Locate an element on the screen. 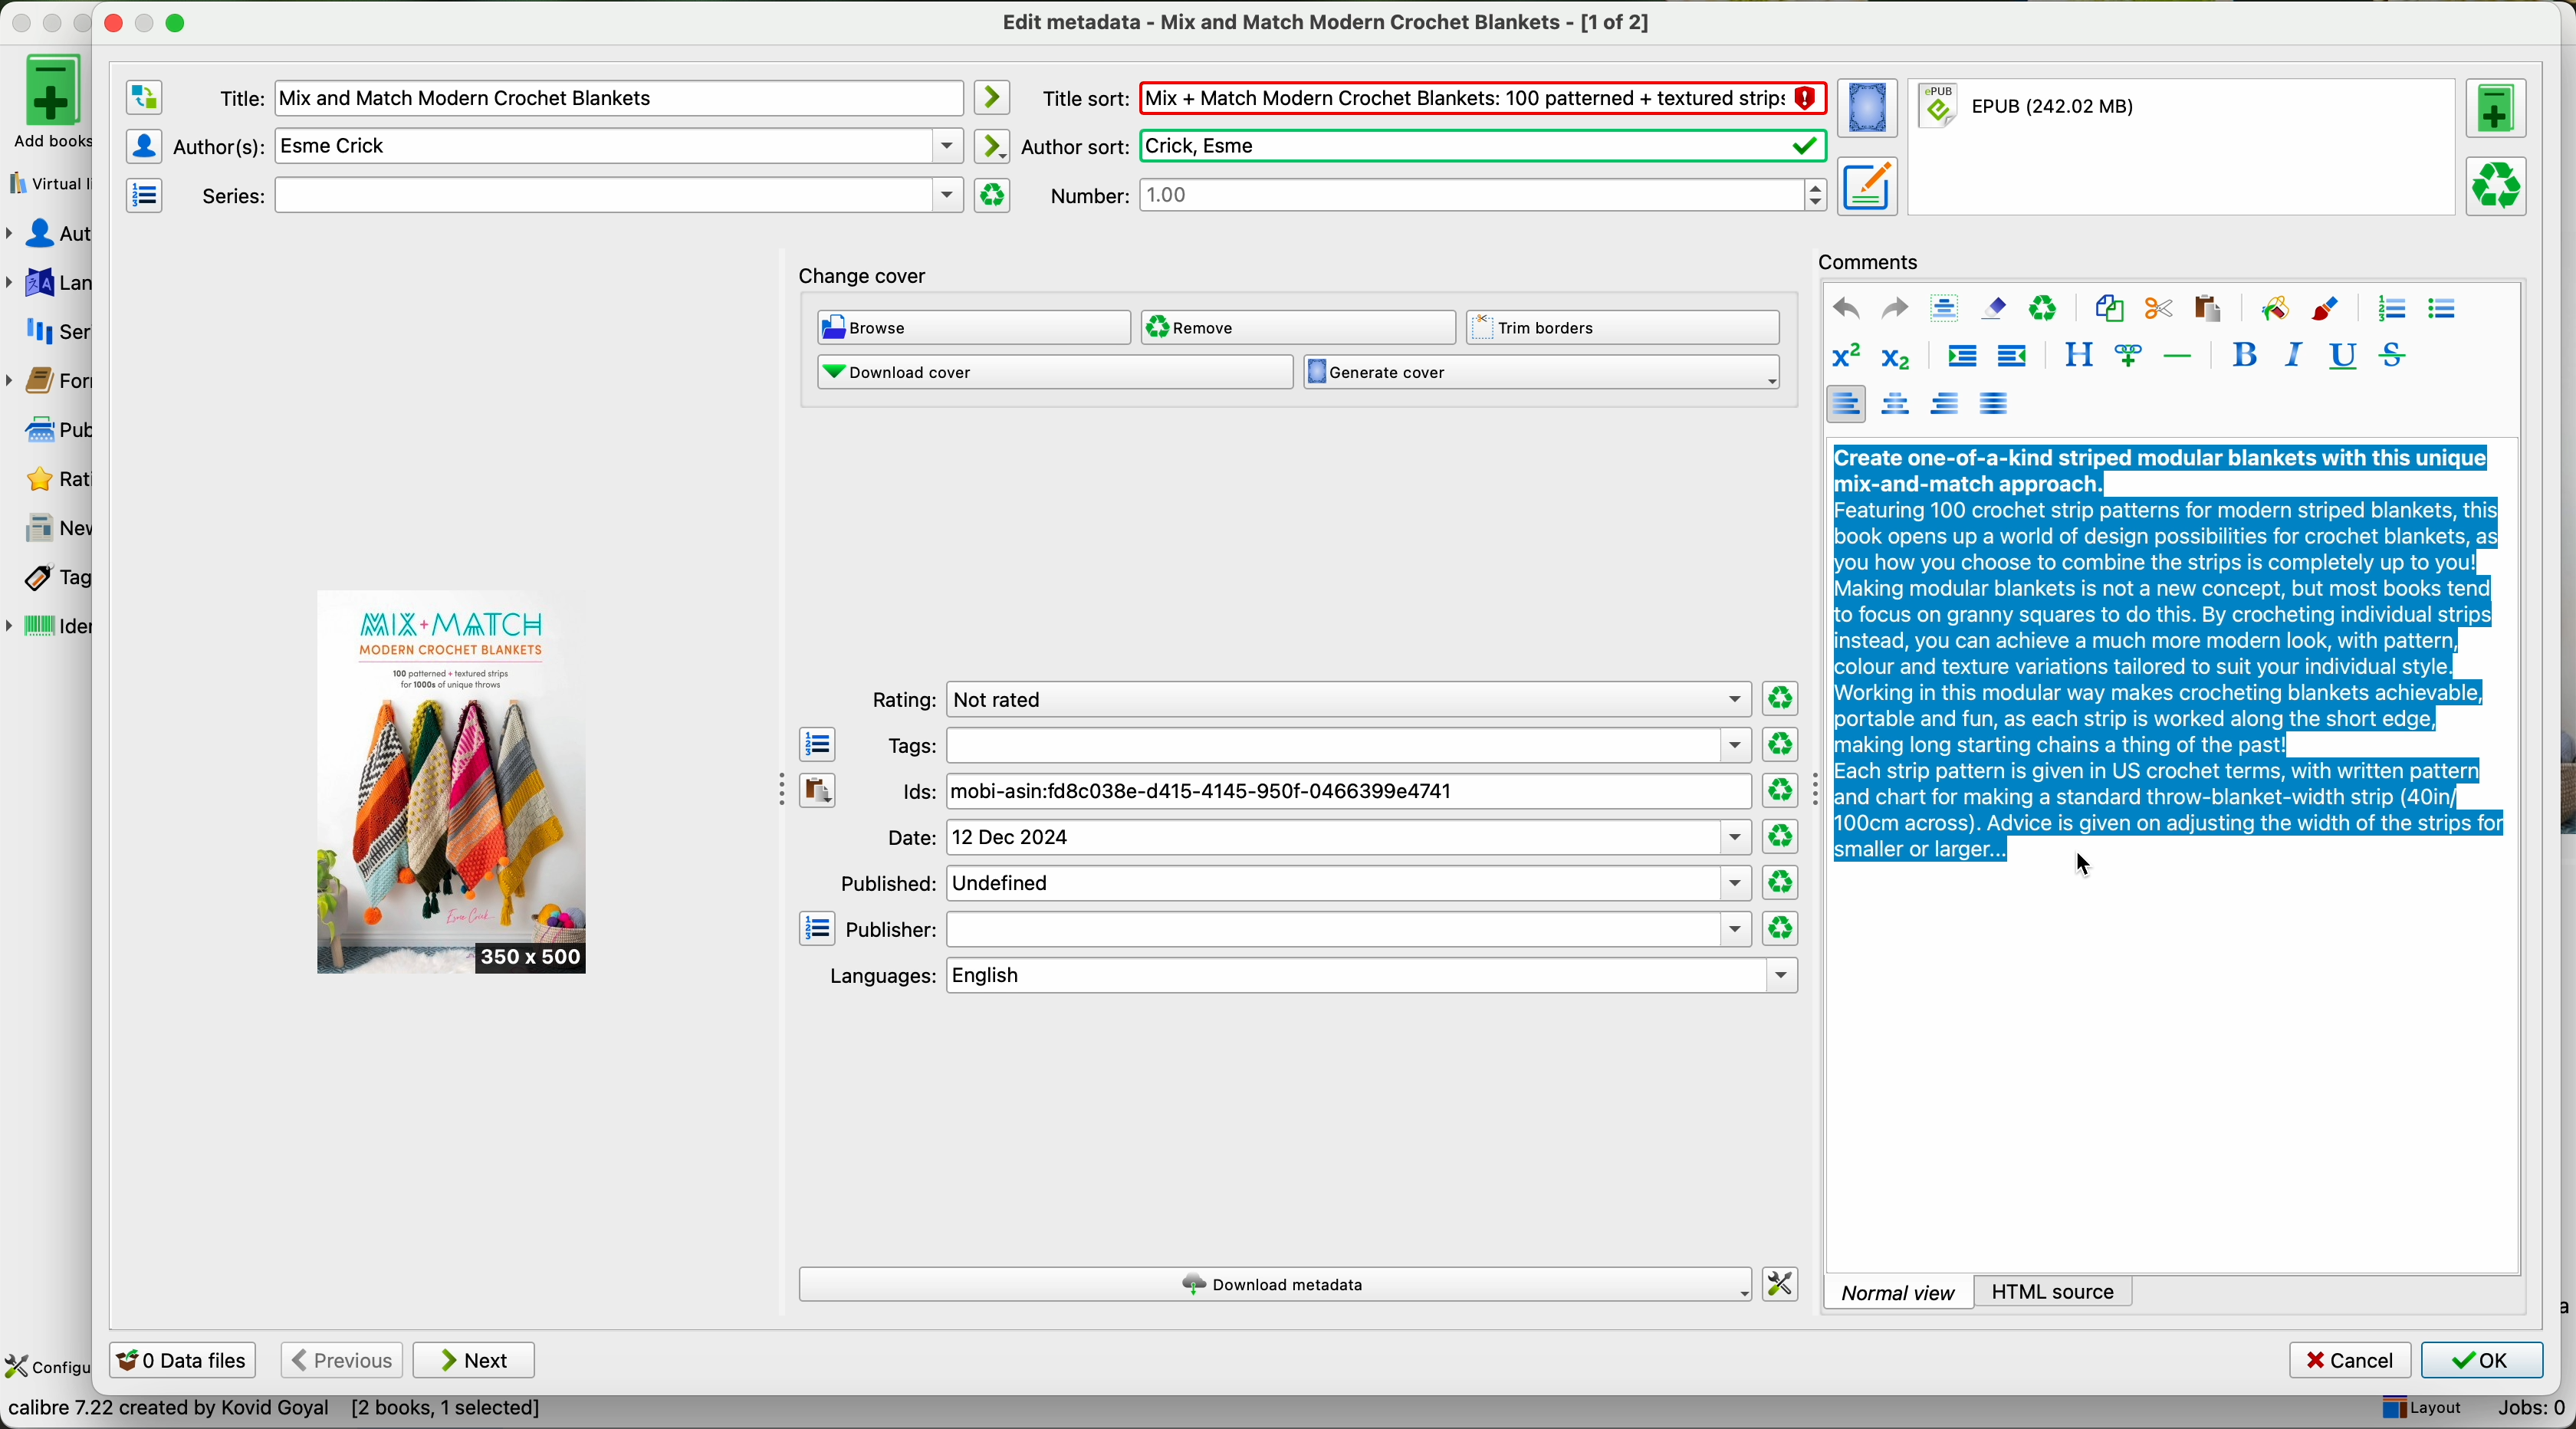 Image resolution: width=2576 pixels, height=1429 pixels. clear series is located at coordinates (993, 195).